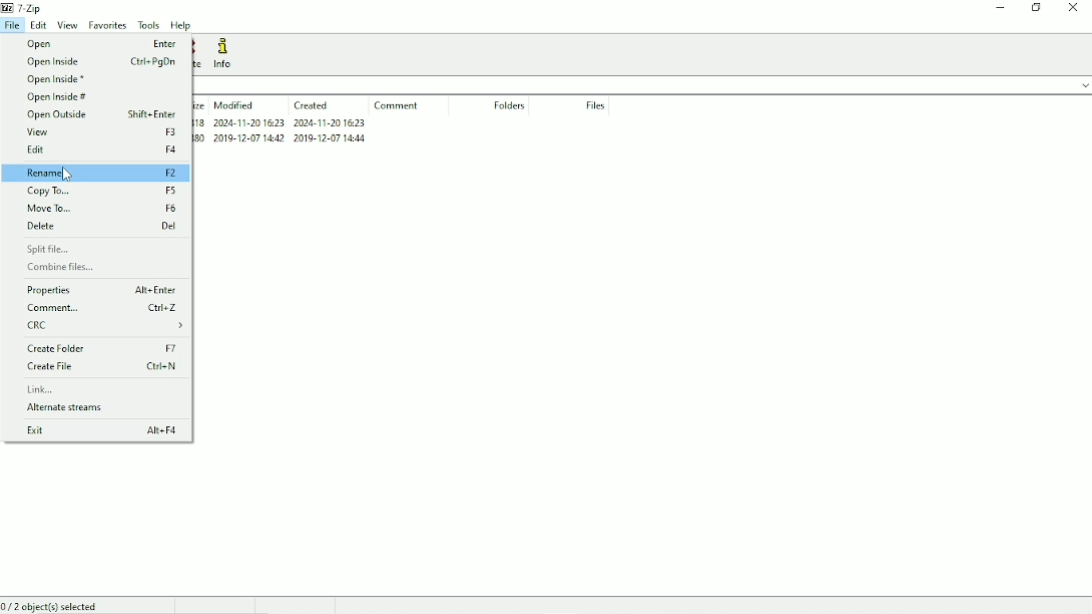  I want to click on cursor, so click(69, 175).